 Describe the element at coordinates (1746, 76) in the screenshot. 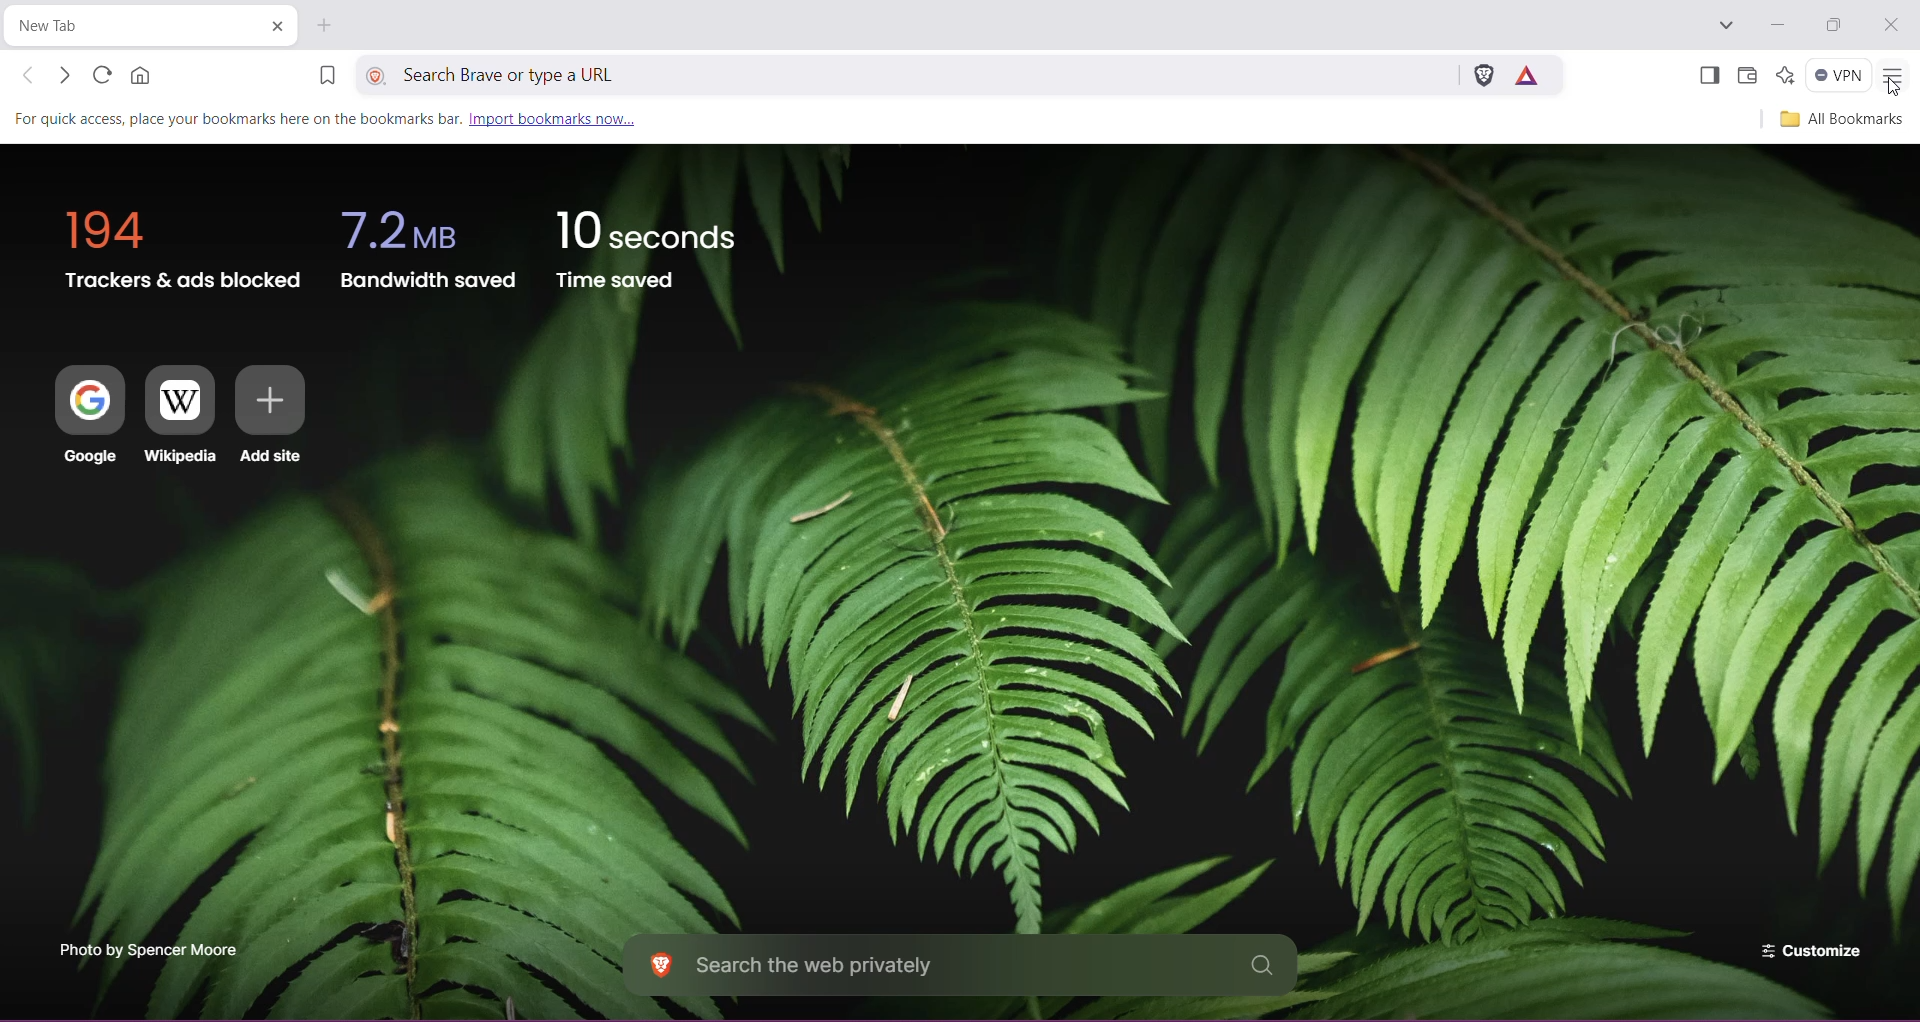

I see `Wallet` at that location.